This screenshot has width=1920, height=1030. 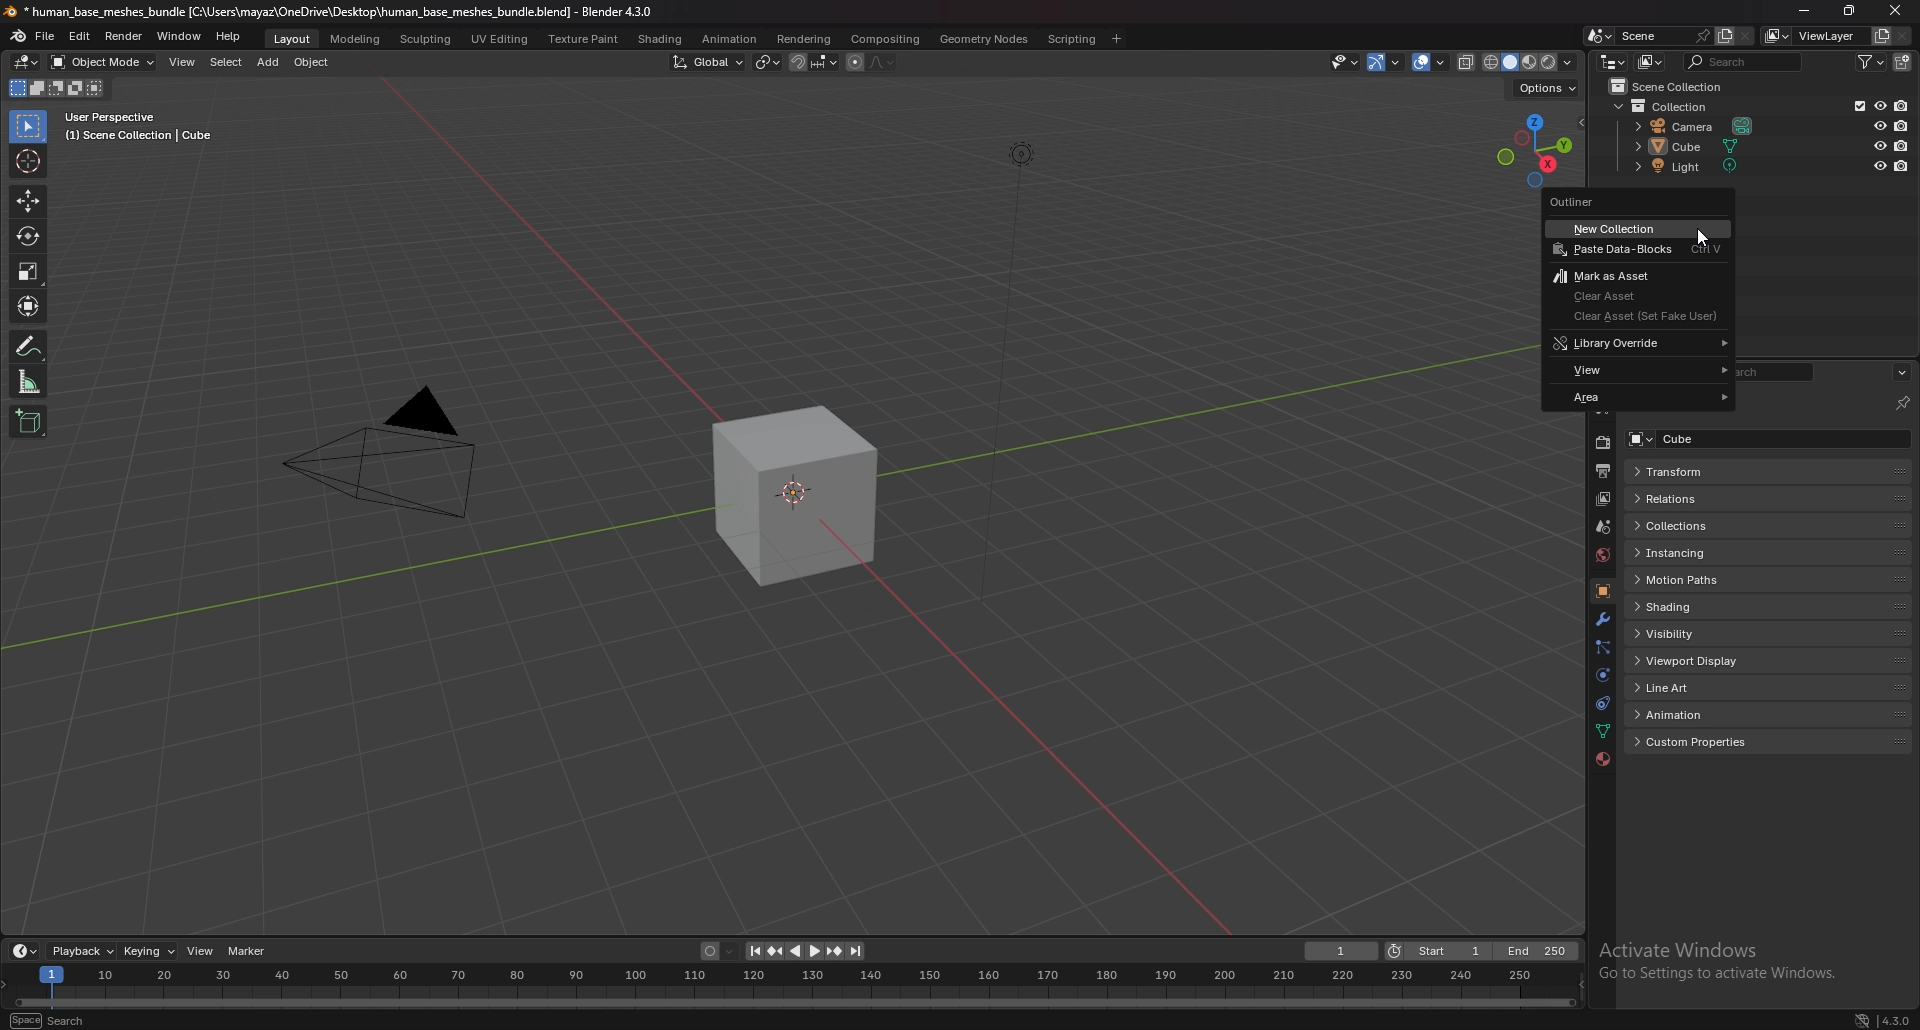 What do you see at coordinates (768, 62) in the screenshot?
I see `transform pivot point` at bounding box center [768, 62].